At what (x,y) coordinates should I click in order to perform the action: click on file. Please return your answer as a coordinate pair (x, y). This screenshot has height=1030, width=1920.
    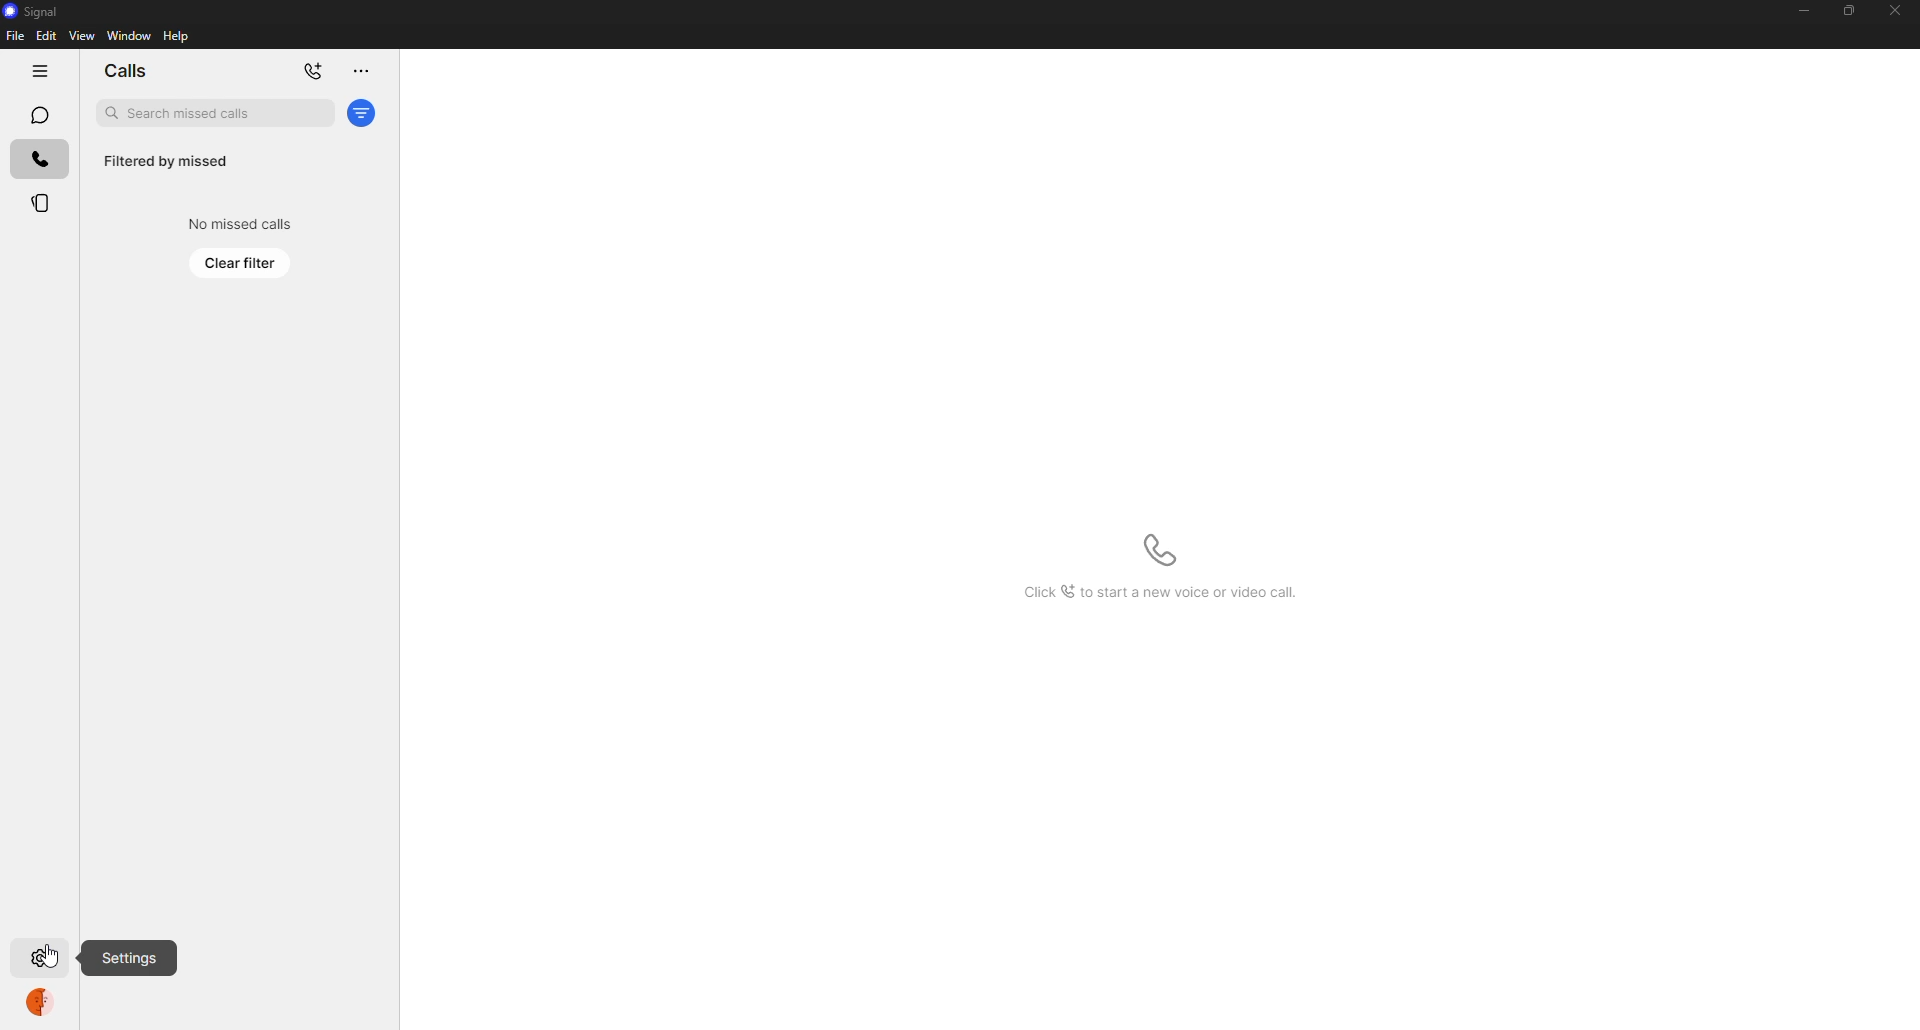
    Looking at the image, I should click on (14, 37).